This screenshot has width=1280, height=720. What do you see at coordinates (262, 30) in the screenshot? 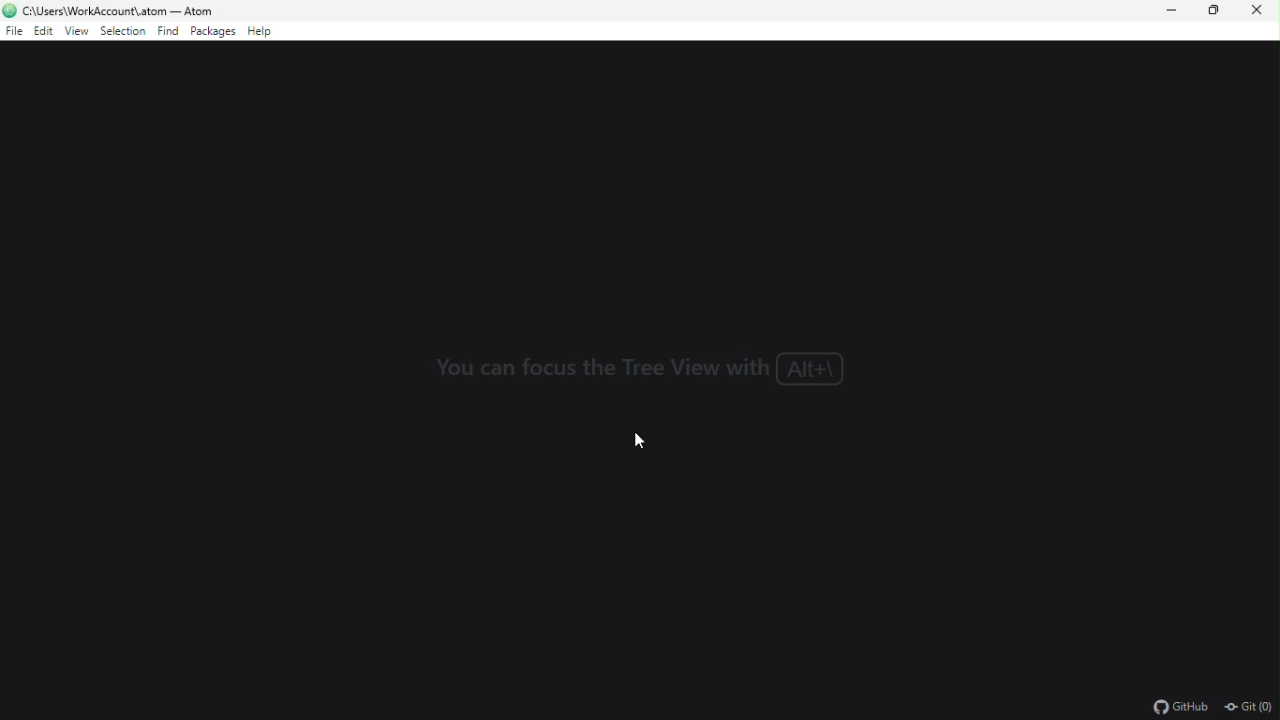
I see `help` at bounding box center [262, 30].